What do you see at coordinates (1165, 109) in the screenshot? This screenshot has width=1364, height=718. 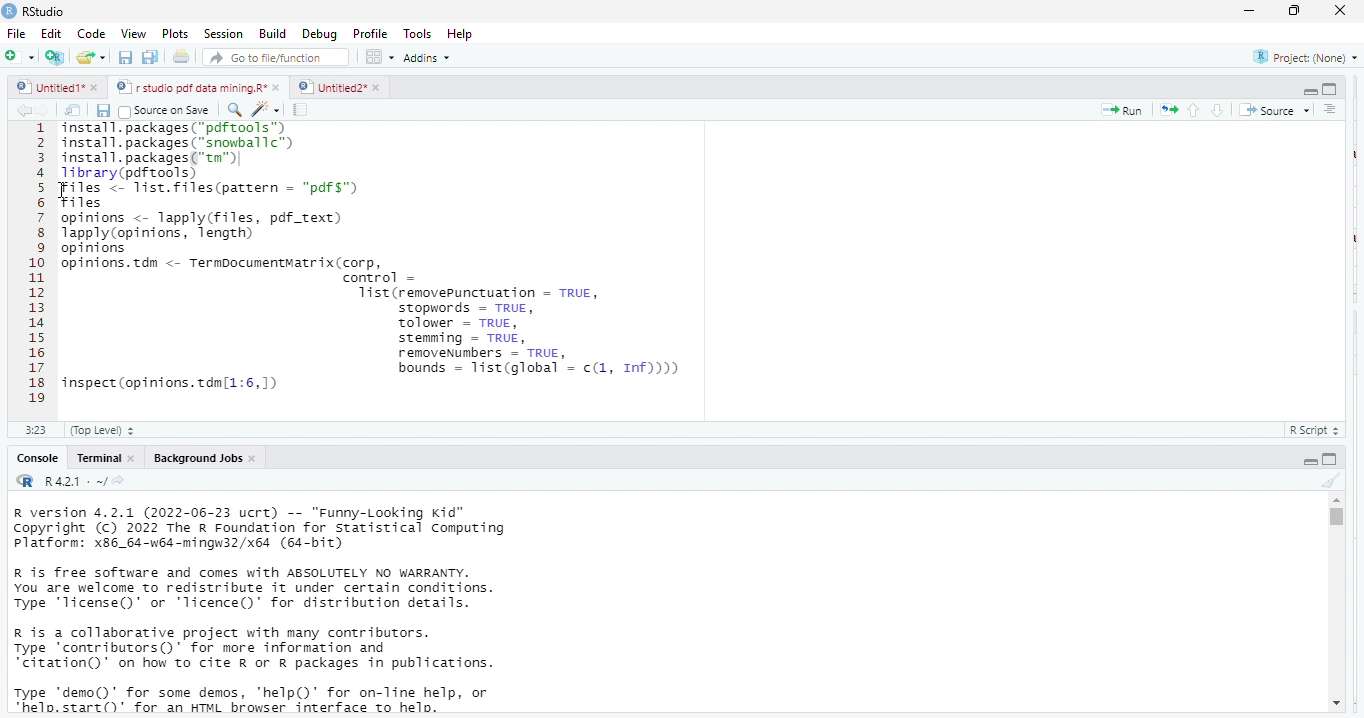 I see `re run the previous code region` at bounding box center [1165, 109].